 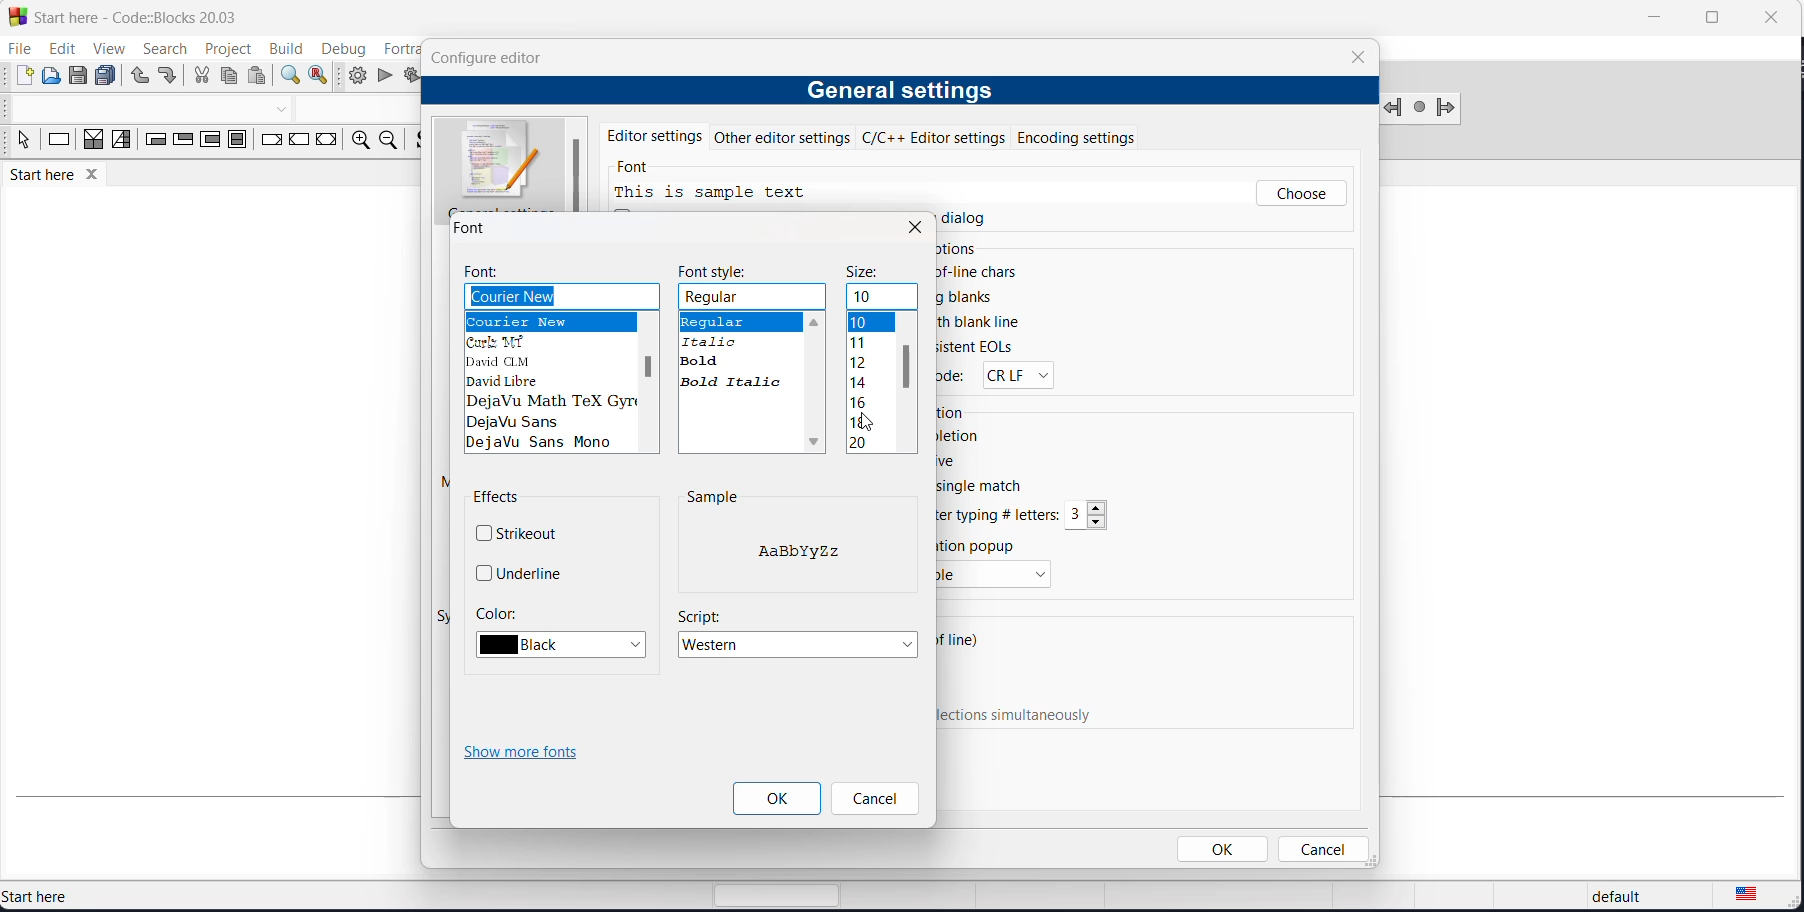 I want to click on close, so click(x=1769, y=16).